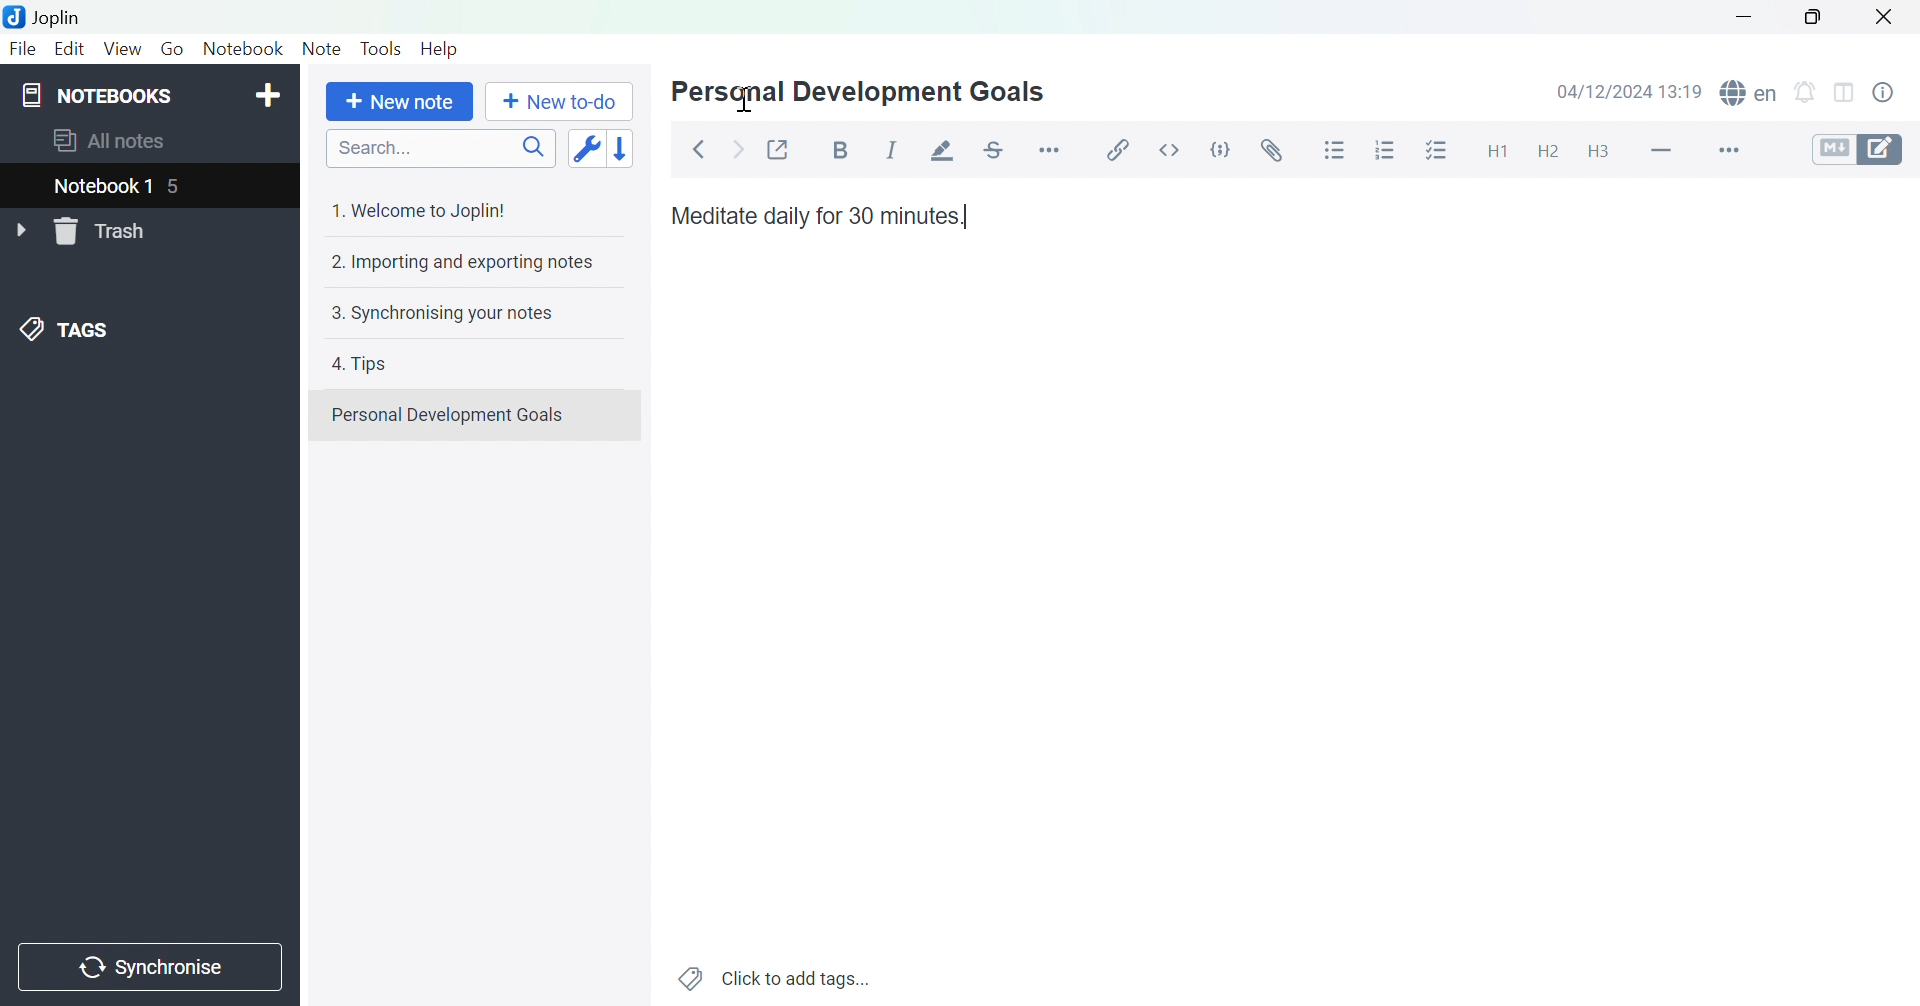 Image resolution: width=1920 pixels, height=1006 pixels. Describe the element at coordinates (1815, 22) in the screenshot. I see `Restore Down` at that location.